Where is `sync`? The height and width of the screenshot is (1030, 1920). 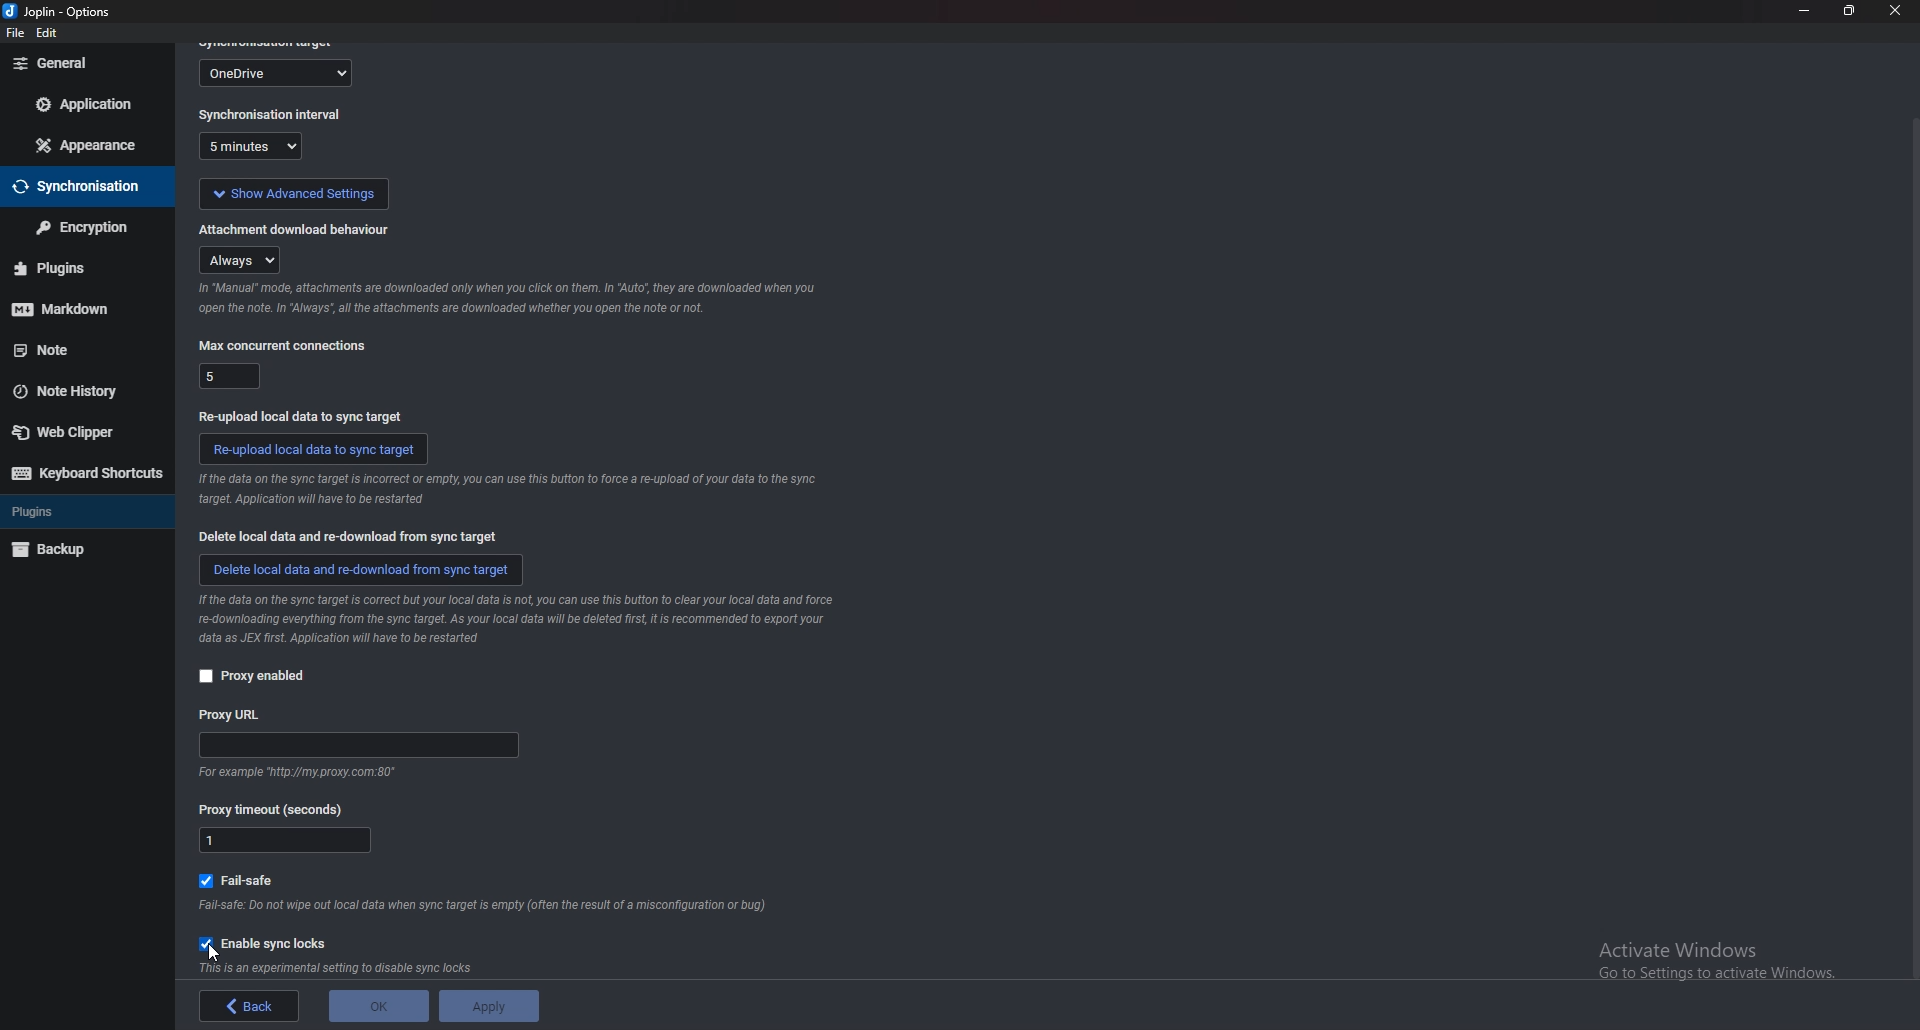 sync is located at coordinates (81, 188).